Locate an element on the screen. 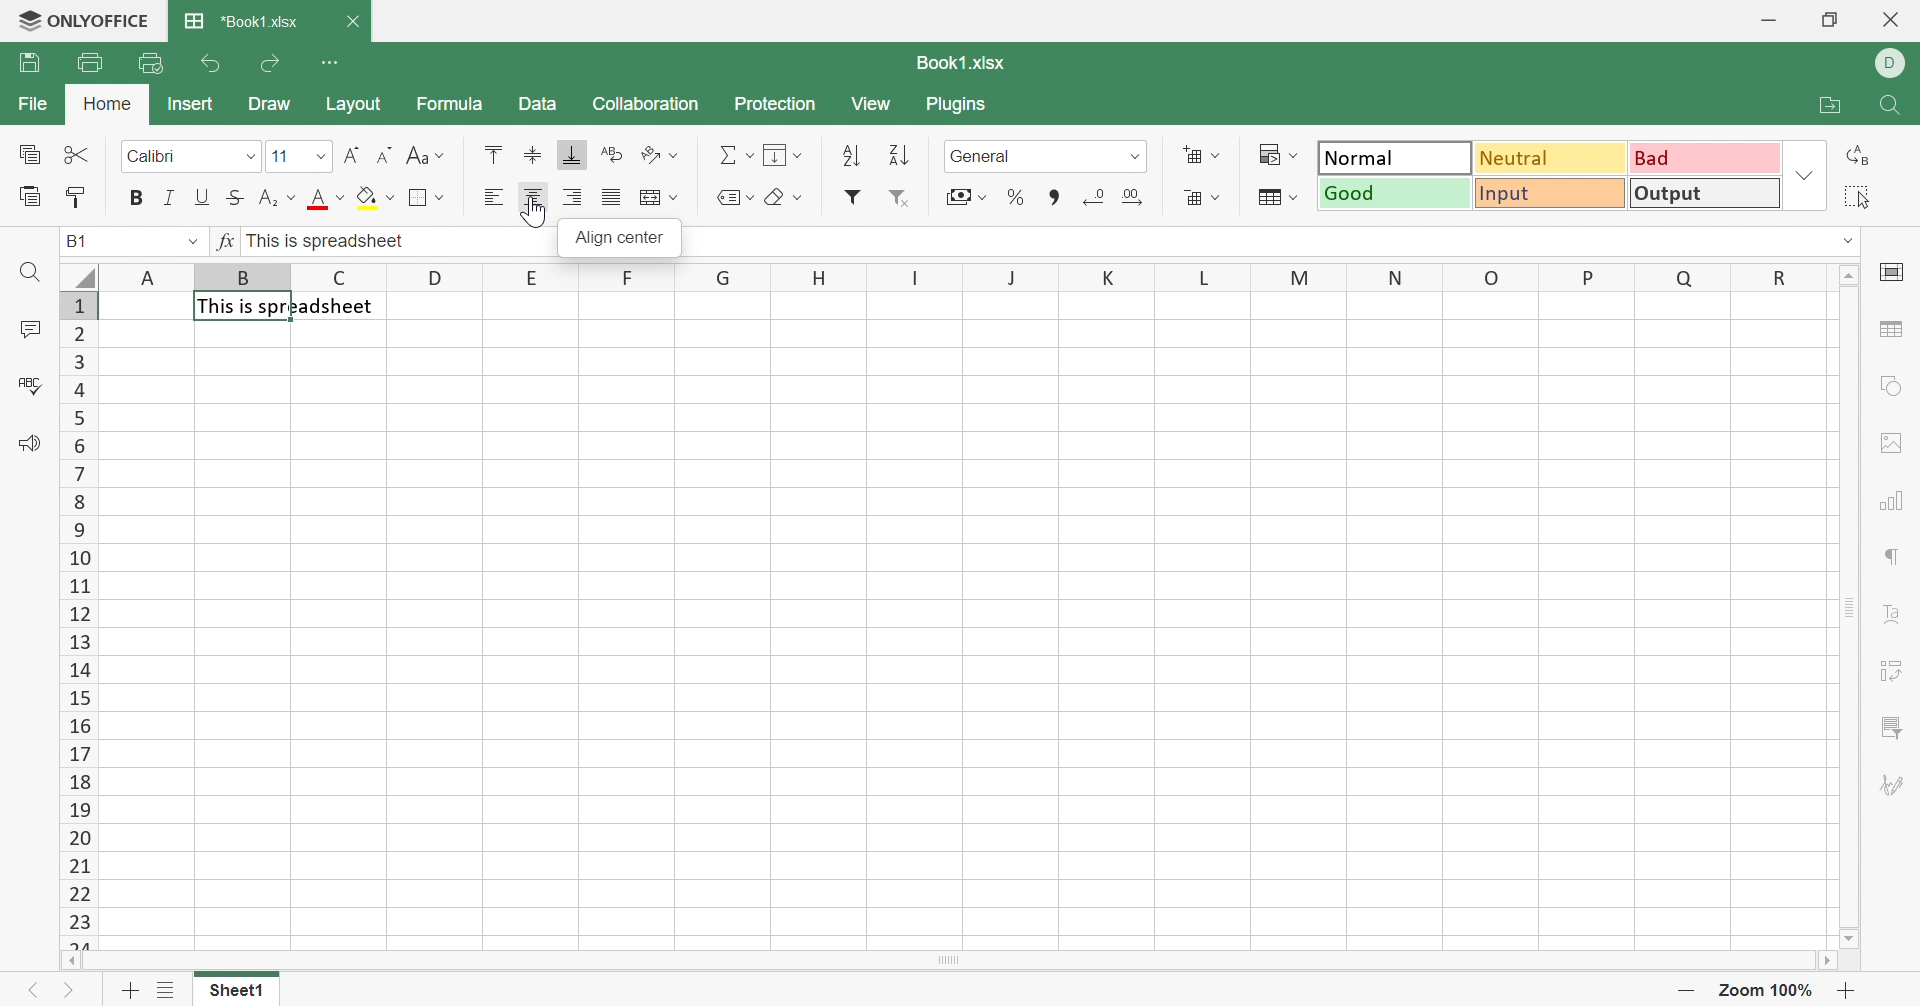 Image resolution: width=1920 pixels, height=1006 pixels. Drop Down is located at coordinates (796, 196).